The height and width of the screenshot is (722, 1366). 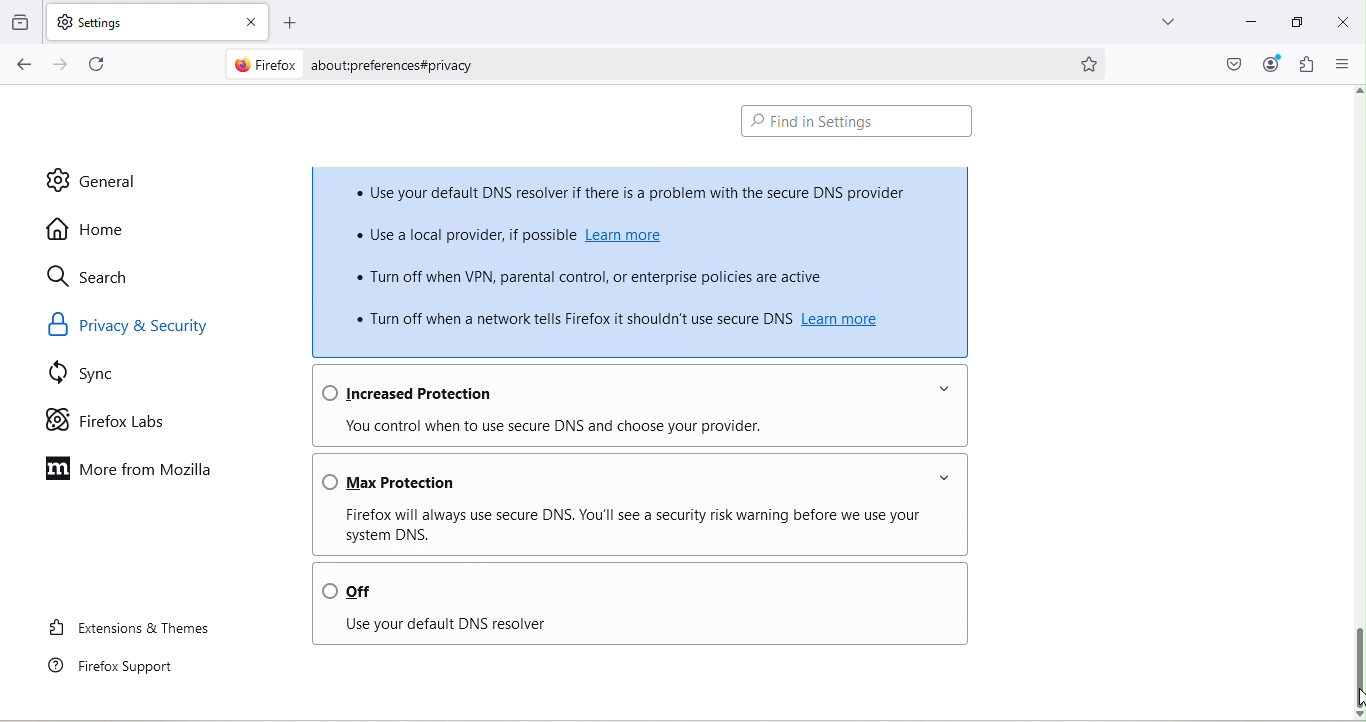 I want to click on Privacy & security, so click(x=136, y=326).